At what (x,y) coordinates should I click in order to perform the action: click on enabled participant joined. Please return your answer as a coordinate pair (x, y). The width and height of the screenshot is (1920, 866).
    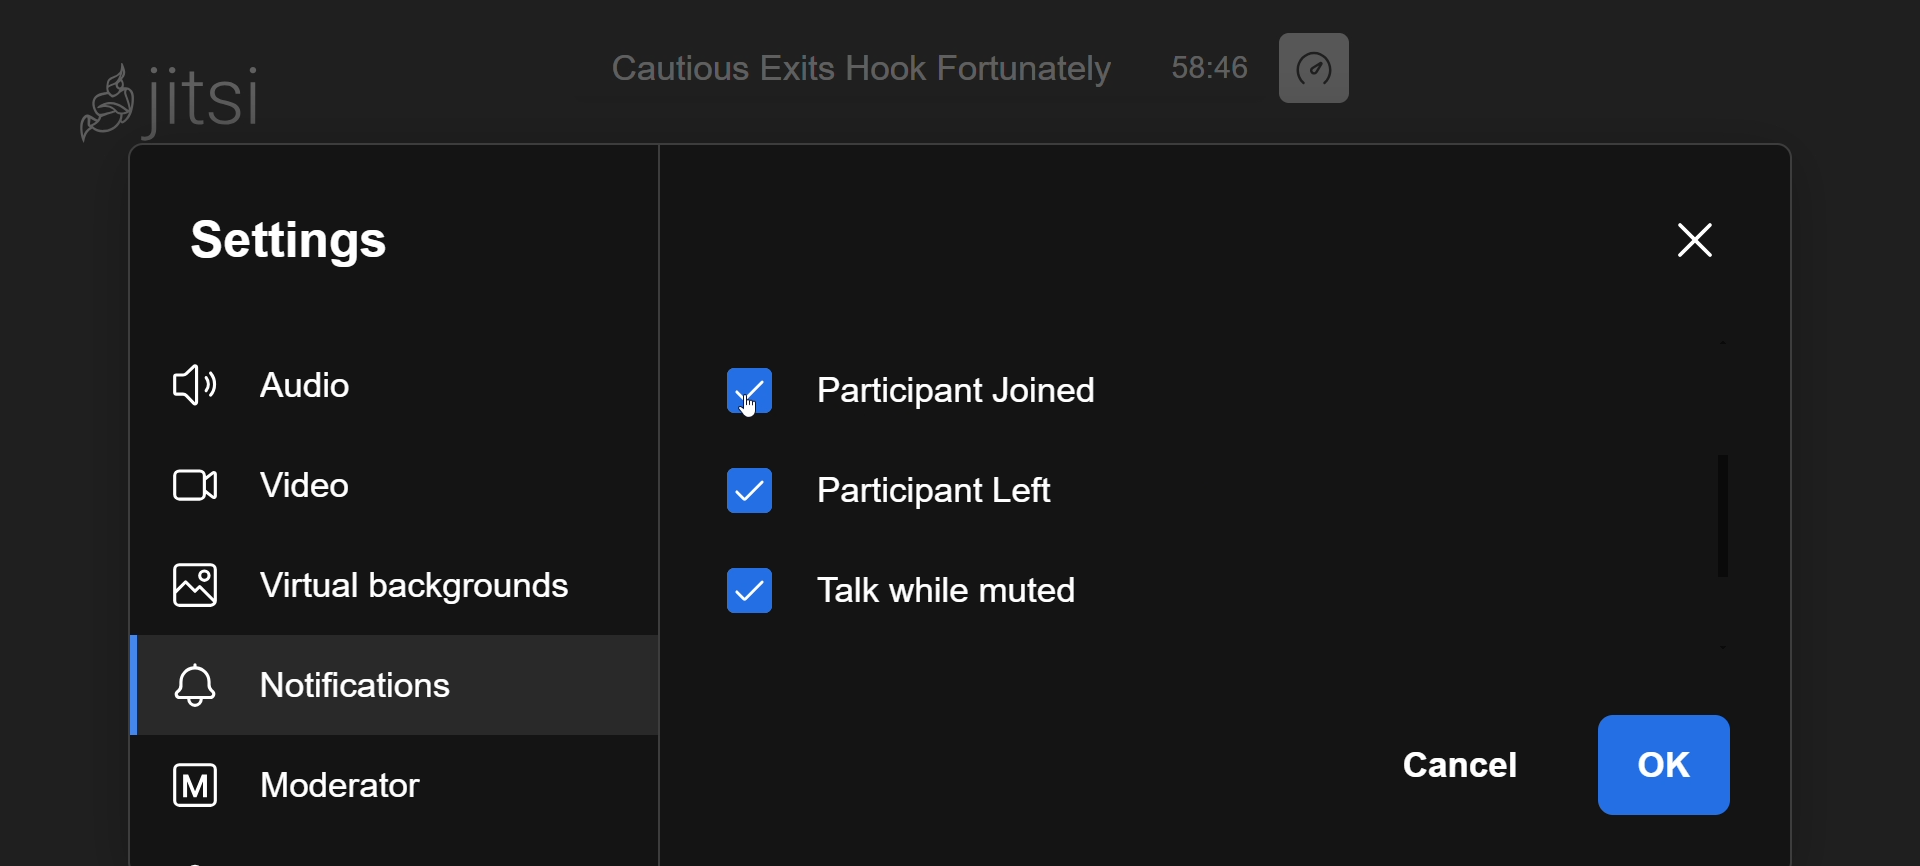
    Looking at the image, I should click on (922, 384).